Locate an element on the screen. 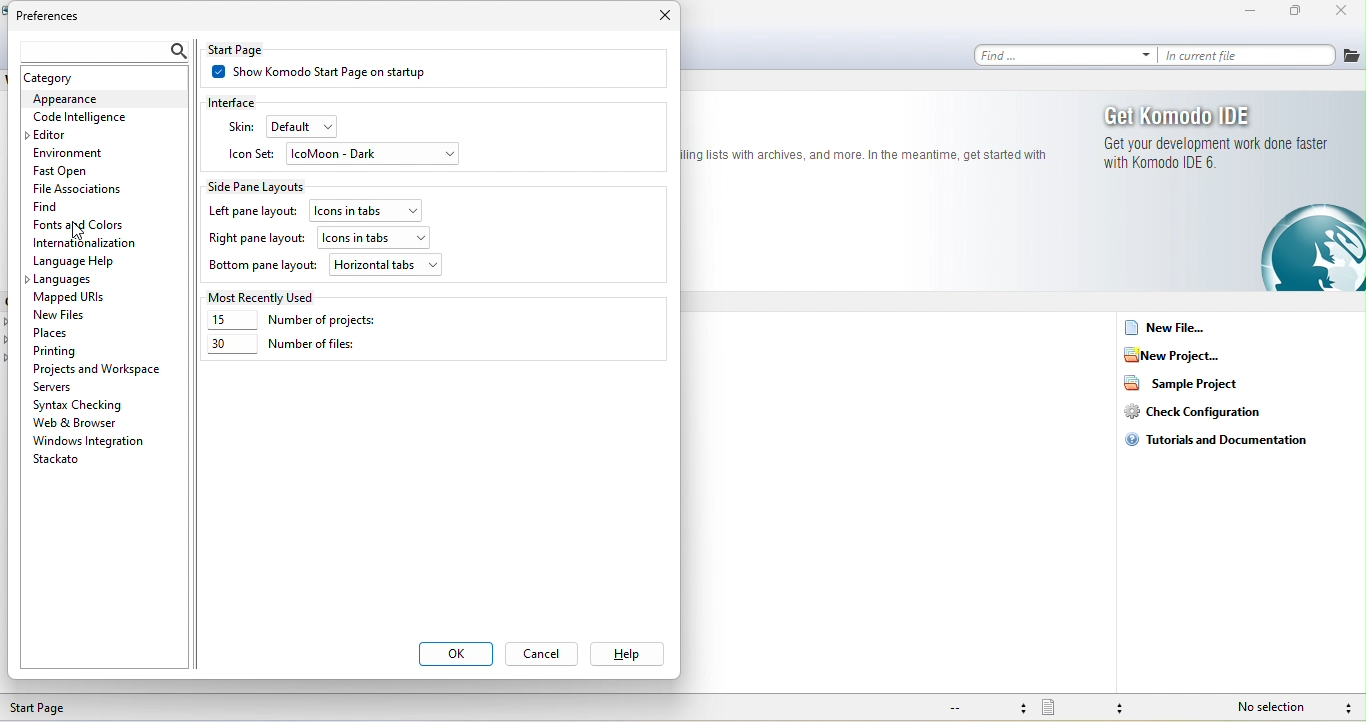  stackato is located at coordinates (75, 461).